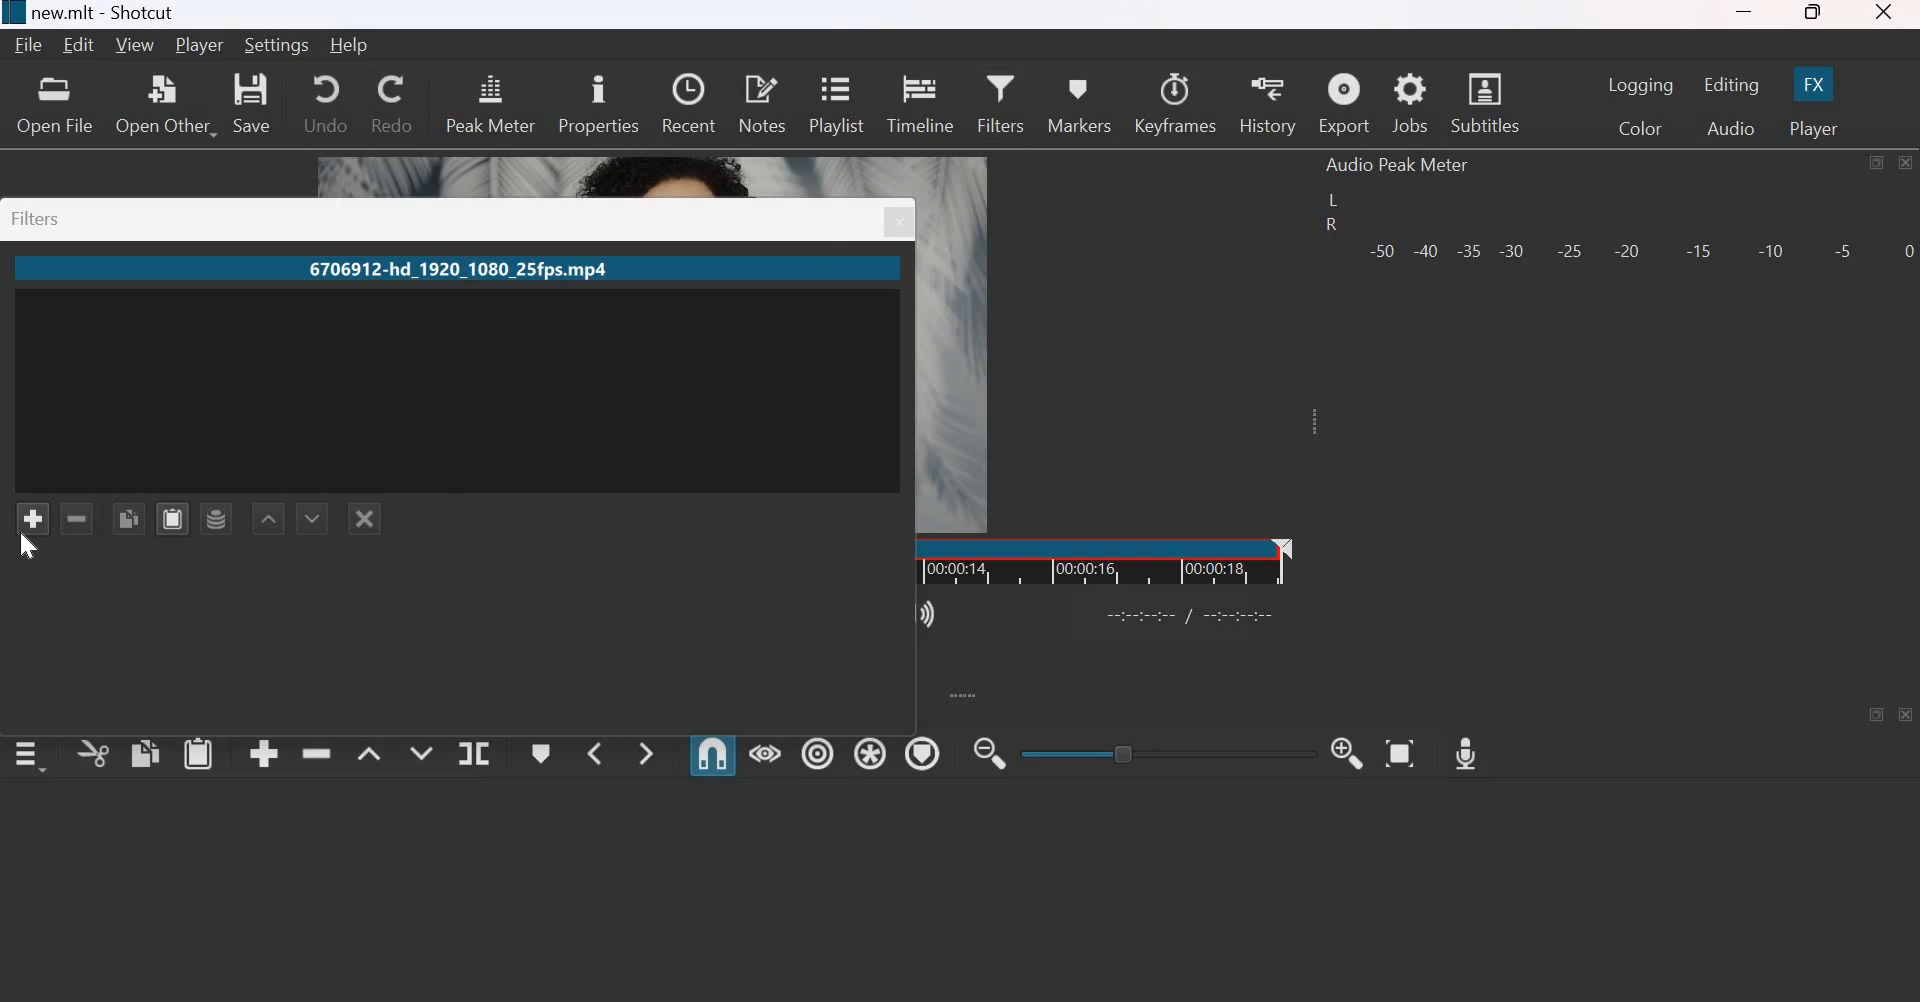 Image resolution: width=1920 pixels, height=1002 pixels. Describe the element at coordinates (355, 43) in the screenshot. I see `Help` at that location.